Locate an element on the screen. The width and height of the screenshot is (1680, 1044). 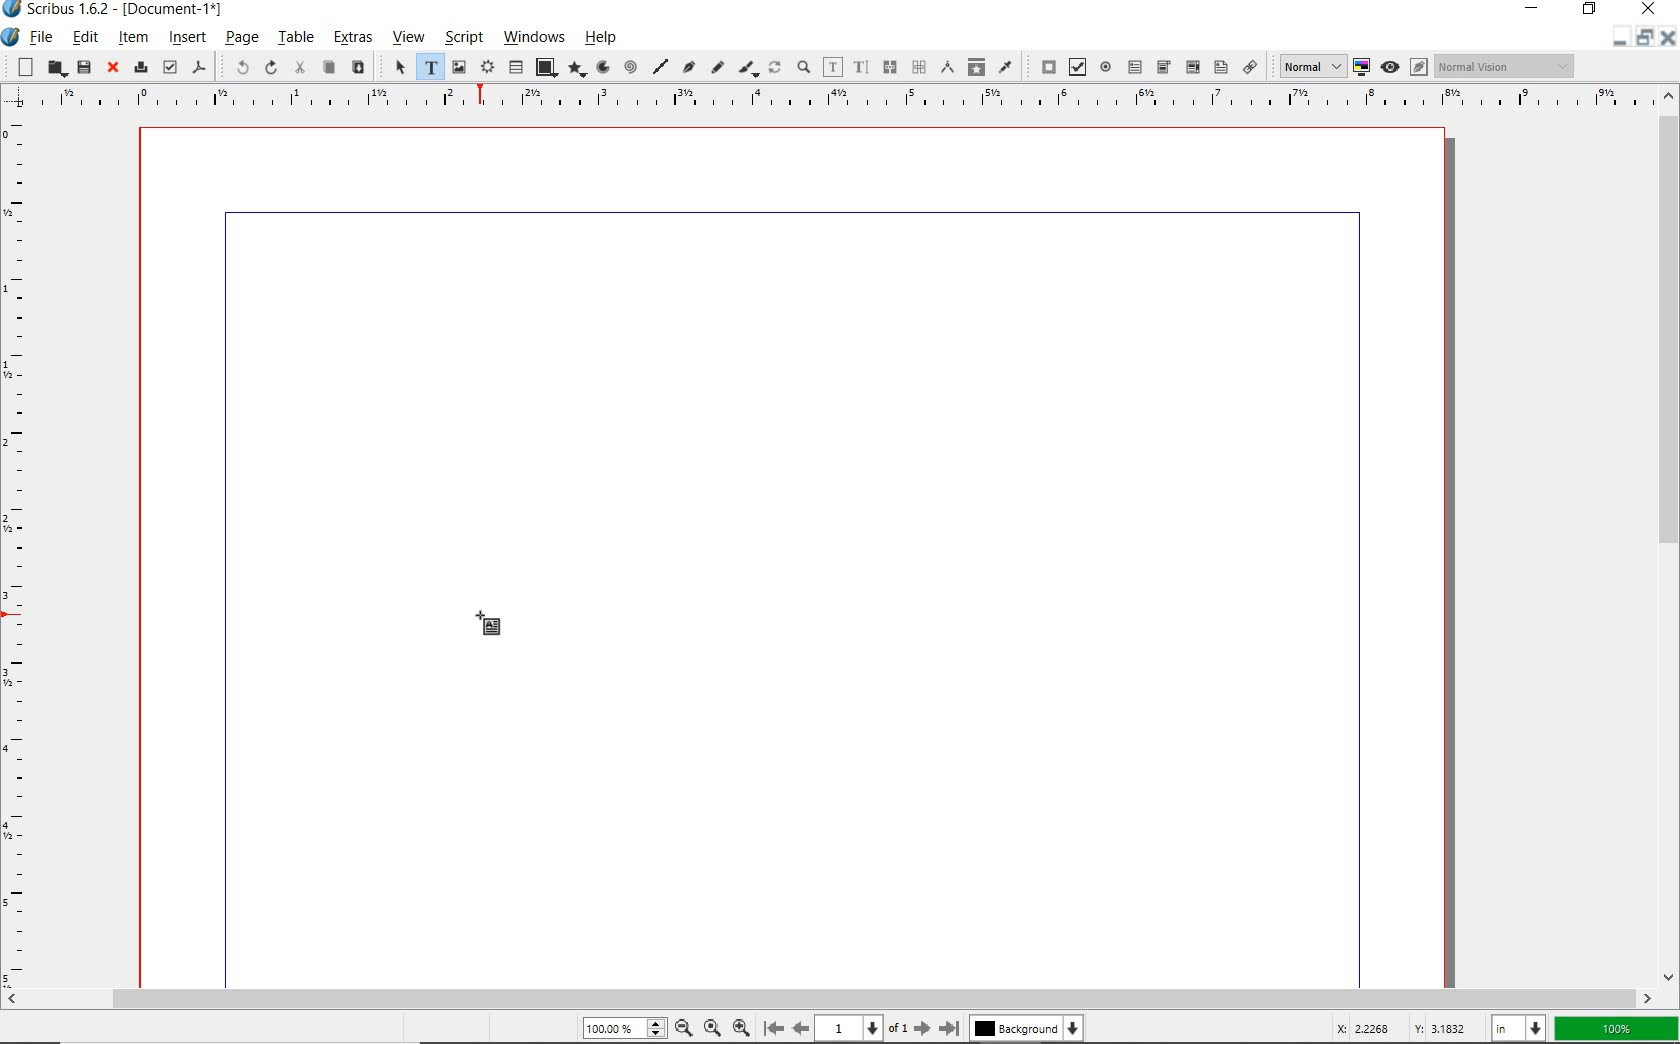
table is located at coordinates (516, 68).